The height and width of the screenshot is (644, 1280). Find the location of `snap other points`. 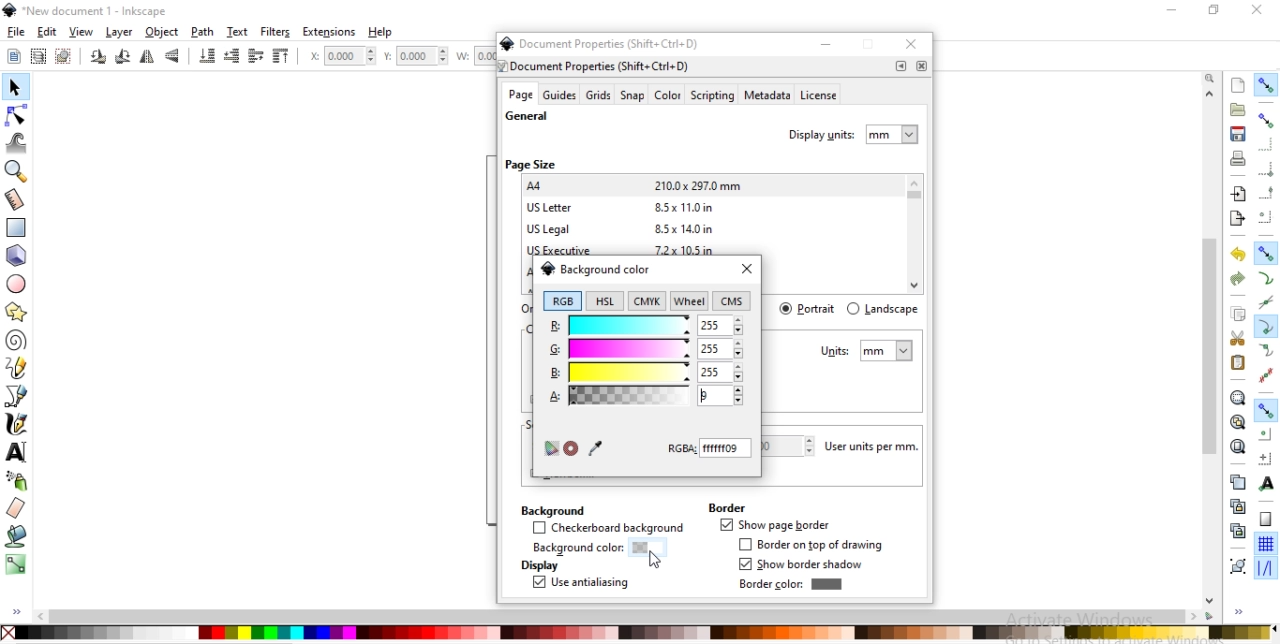

snap other points is located at coordinates (1266, 410).